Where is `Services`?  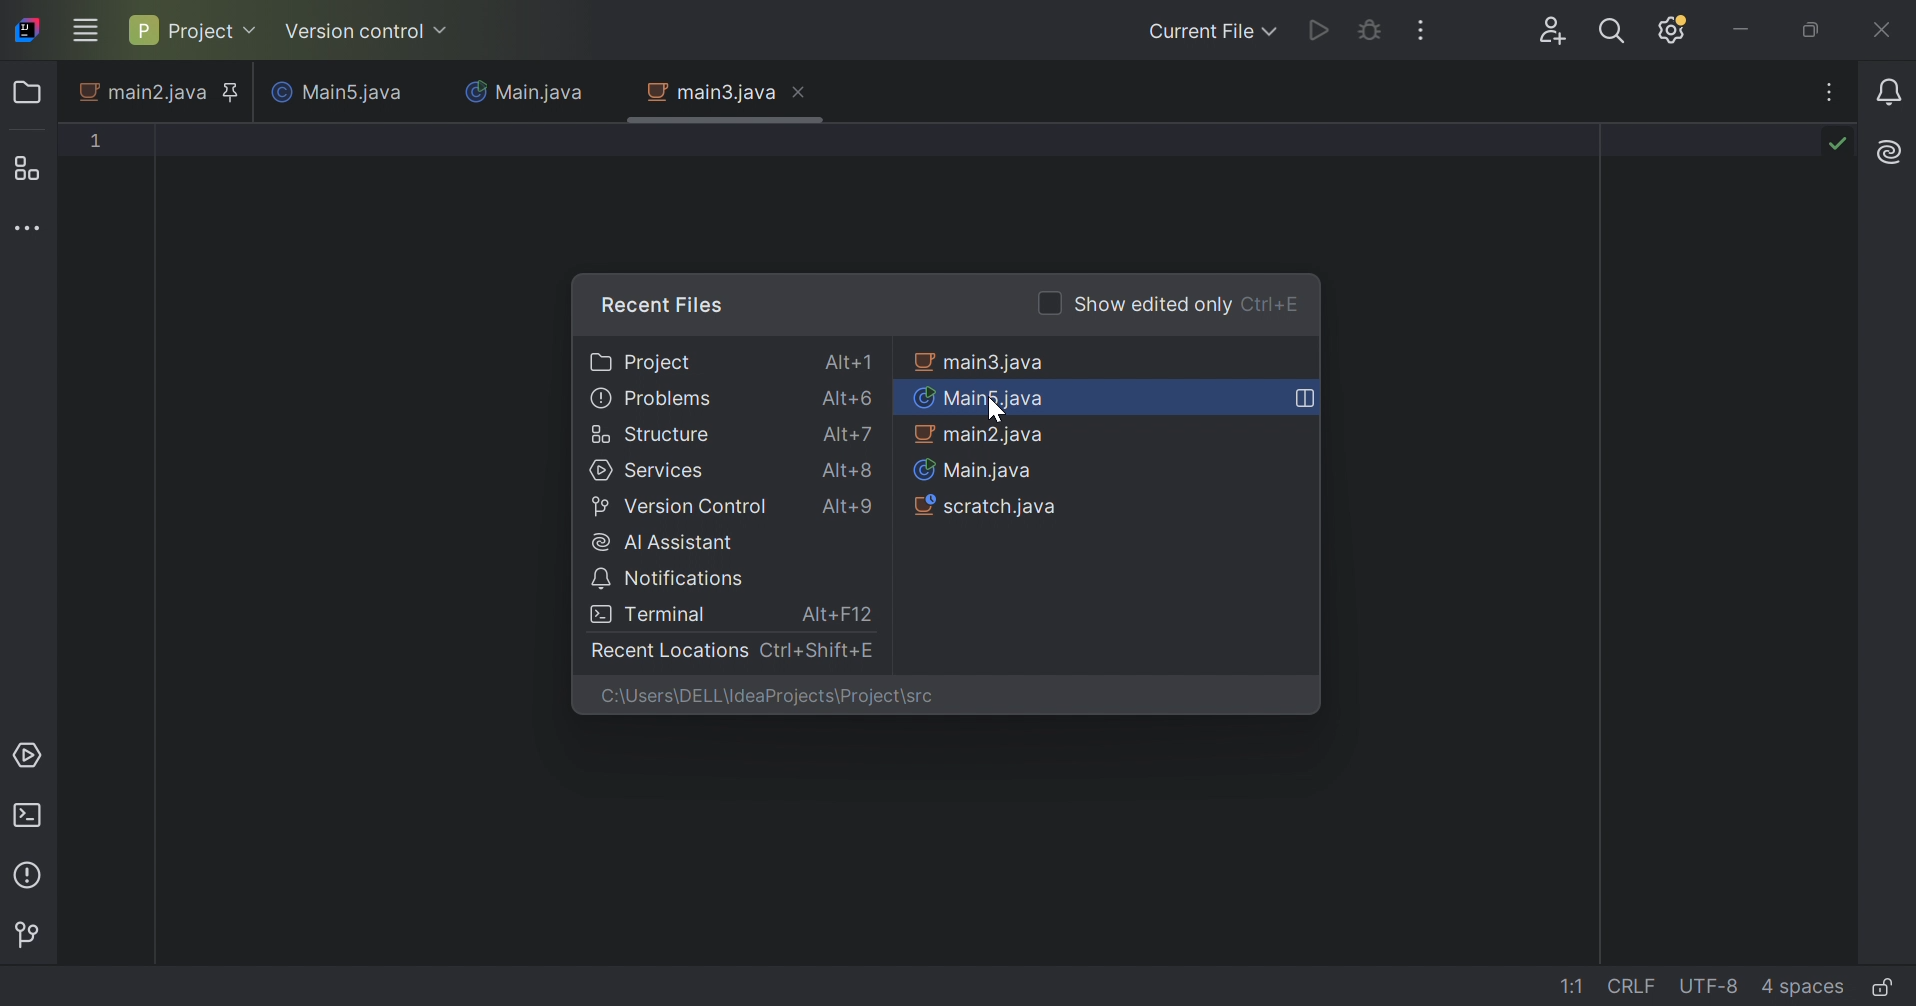
Services is located at coordinates (643, 469).